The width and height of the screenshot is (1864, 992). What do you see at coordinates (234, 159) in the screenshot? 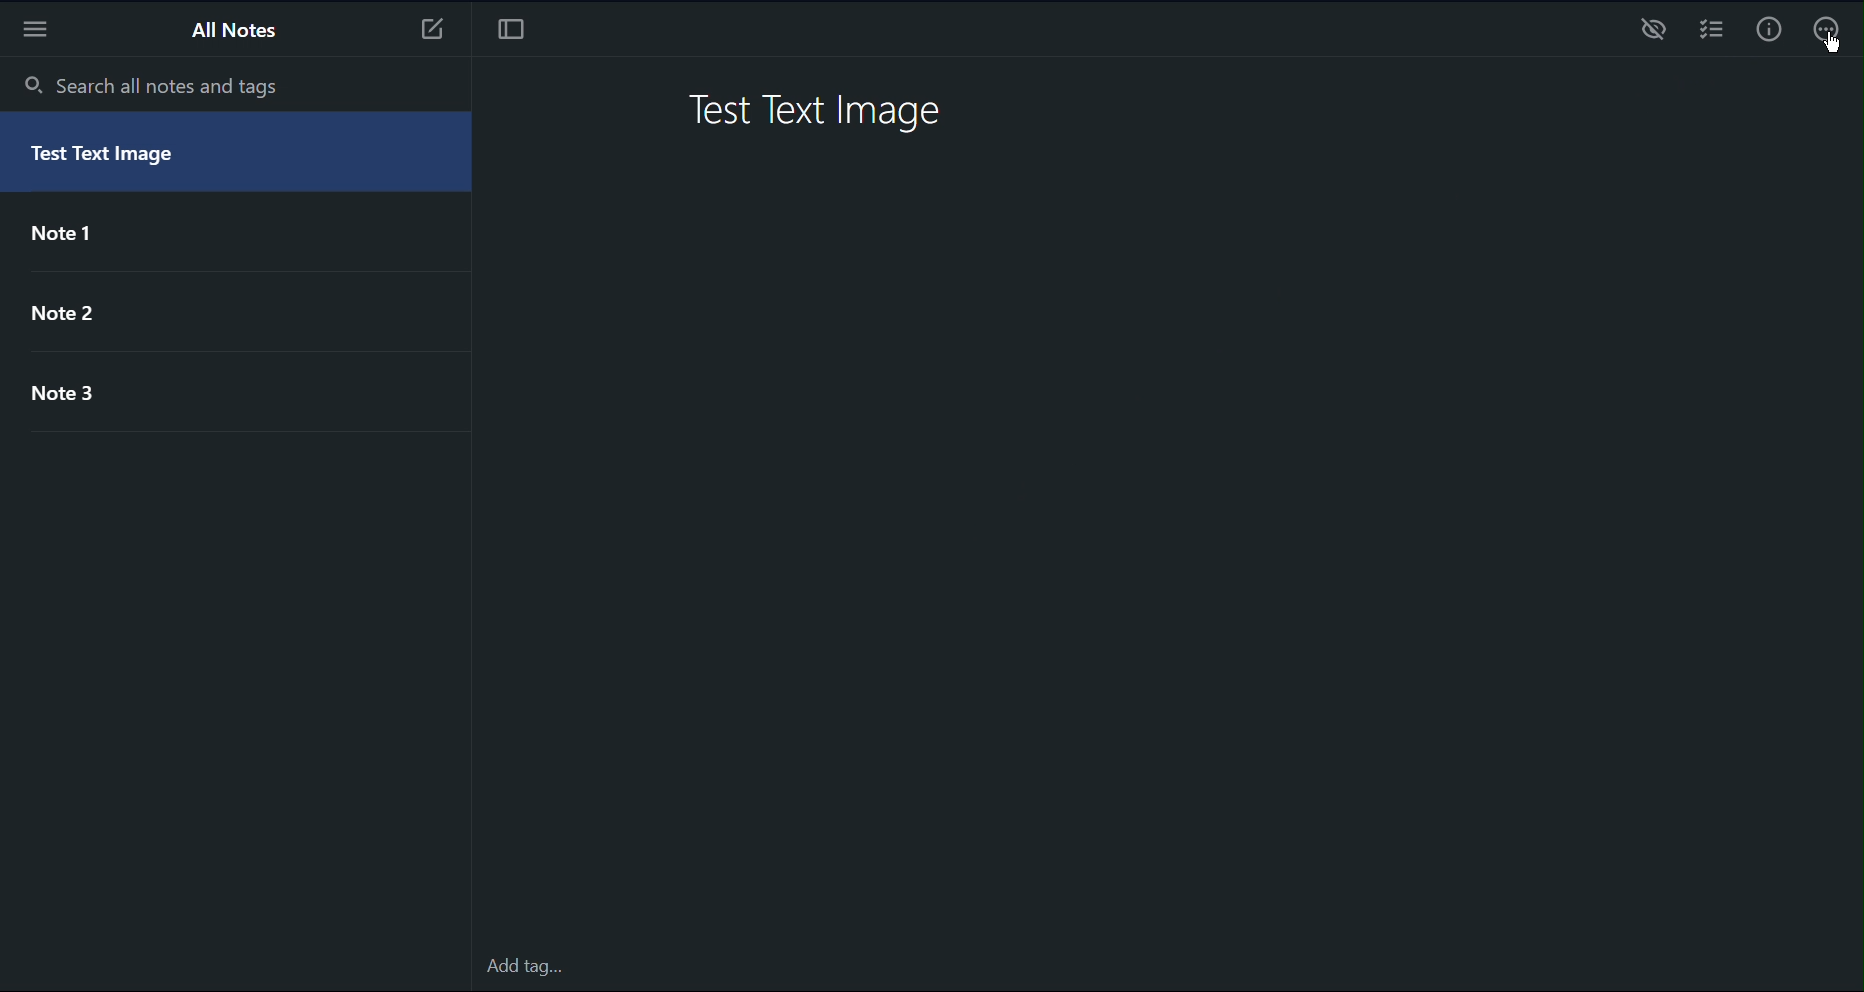
I see `Test Text Image` at bounding box center [234, 159].